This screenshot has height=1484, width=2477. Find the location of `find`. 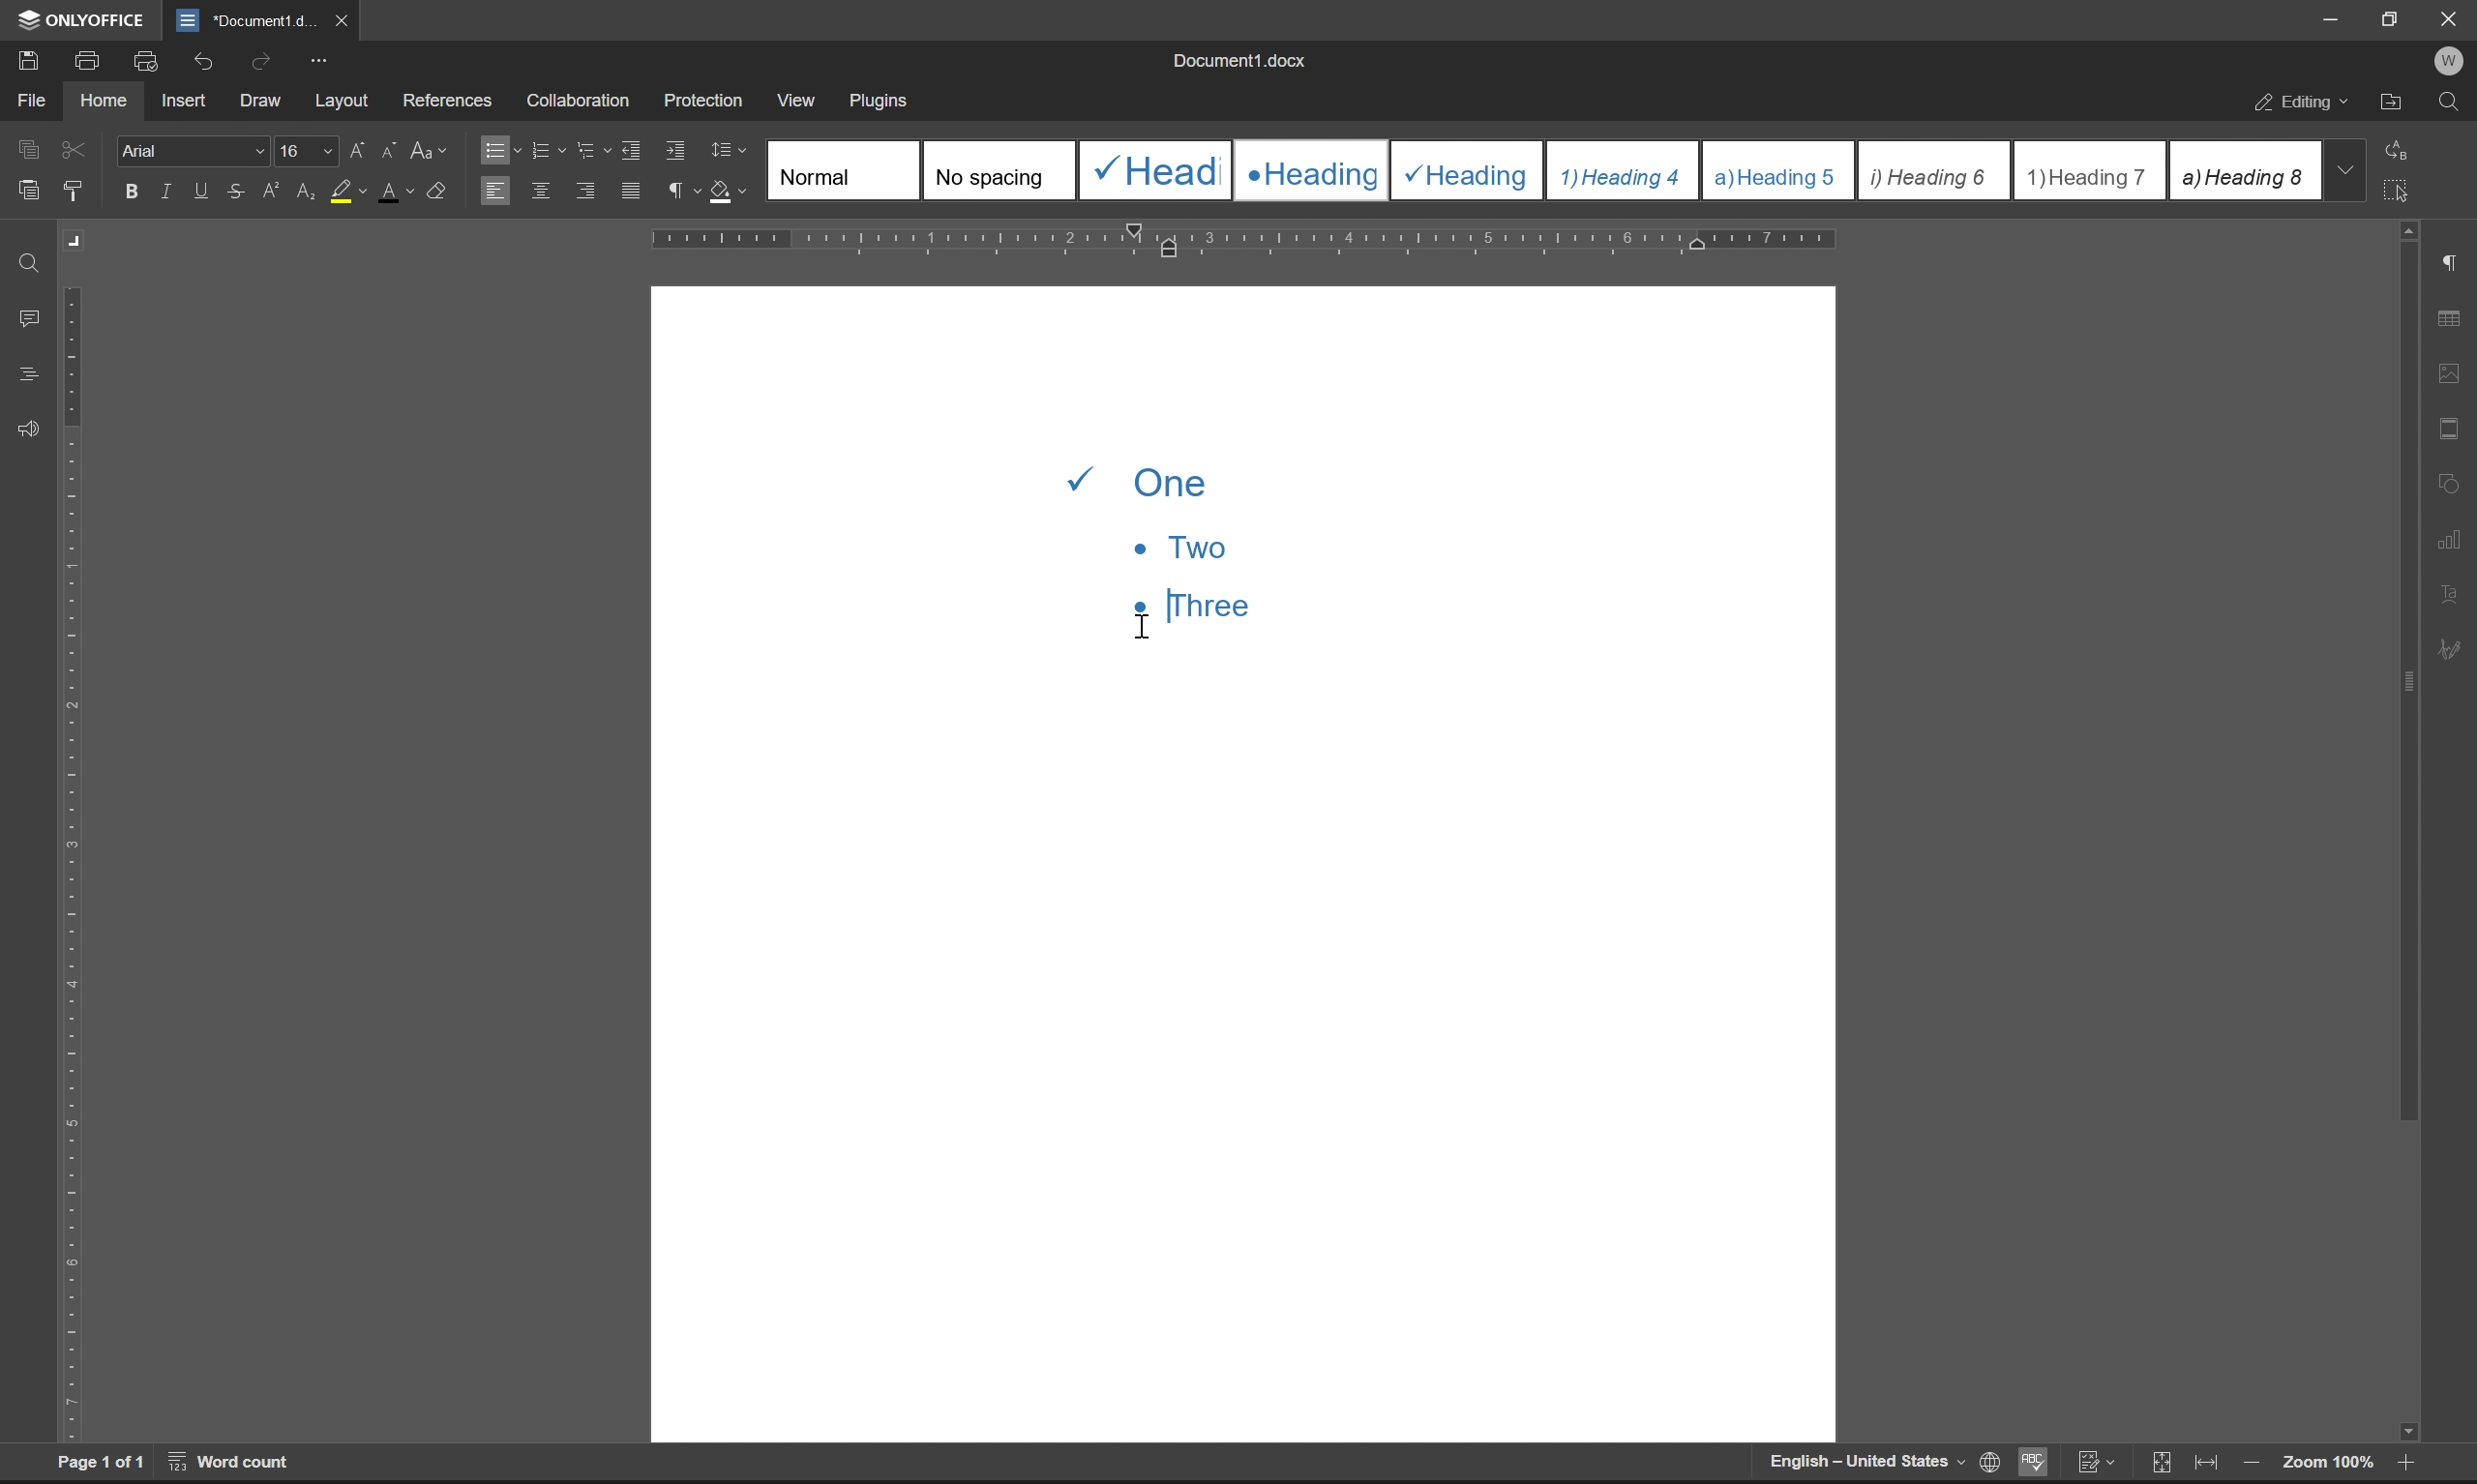

find is located at coordinates (2449, 103).